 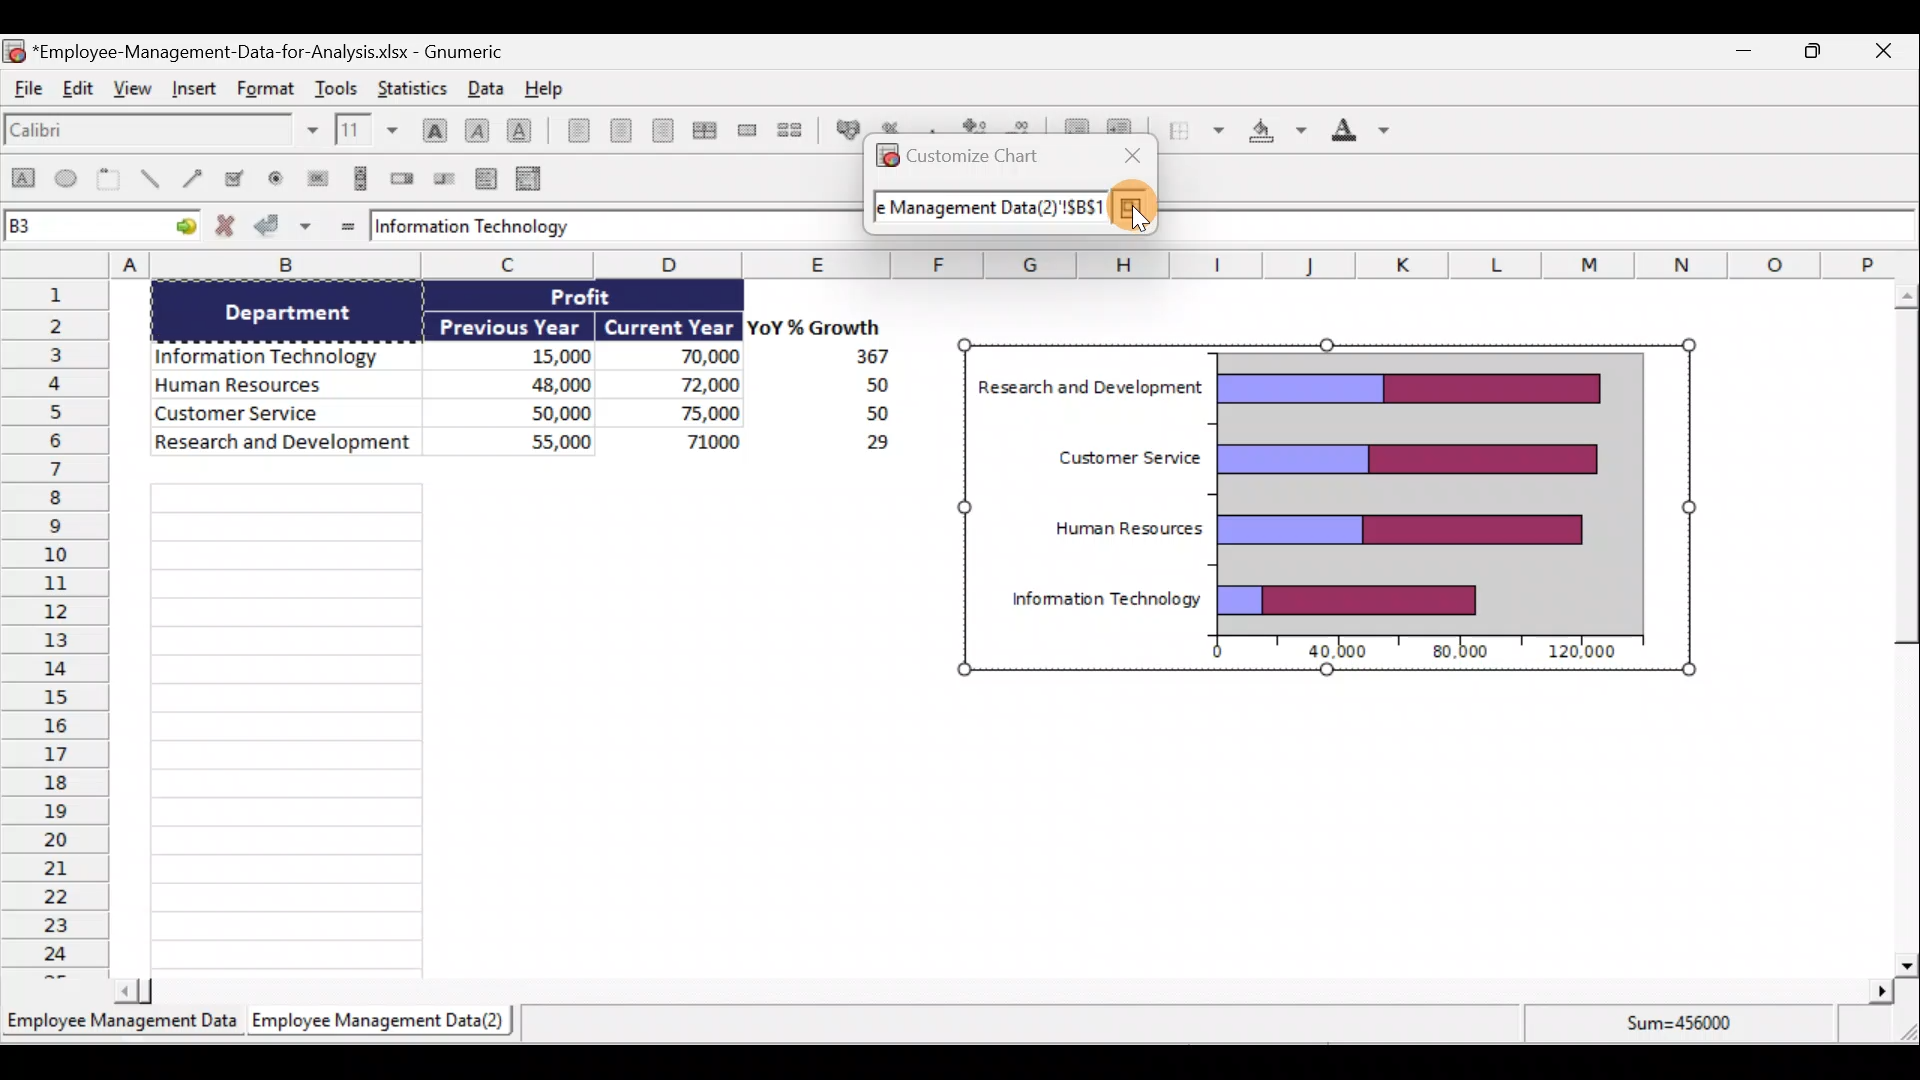 What do you see at coordinates (488, 174) in the screenshot?
I see `Create a list` at bounding box center [488, 174].